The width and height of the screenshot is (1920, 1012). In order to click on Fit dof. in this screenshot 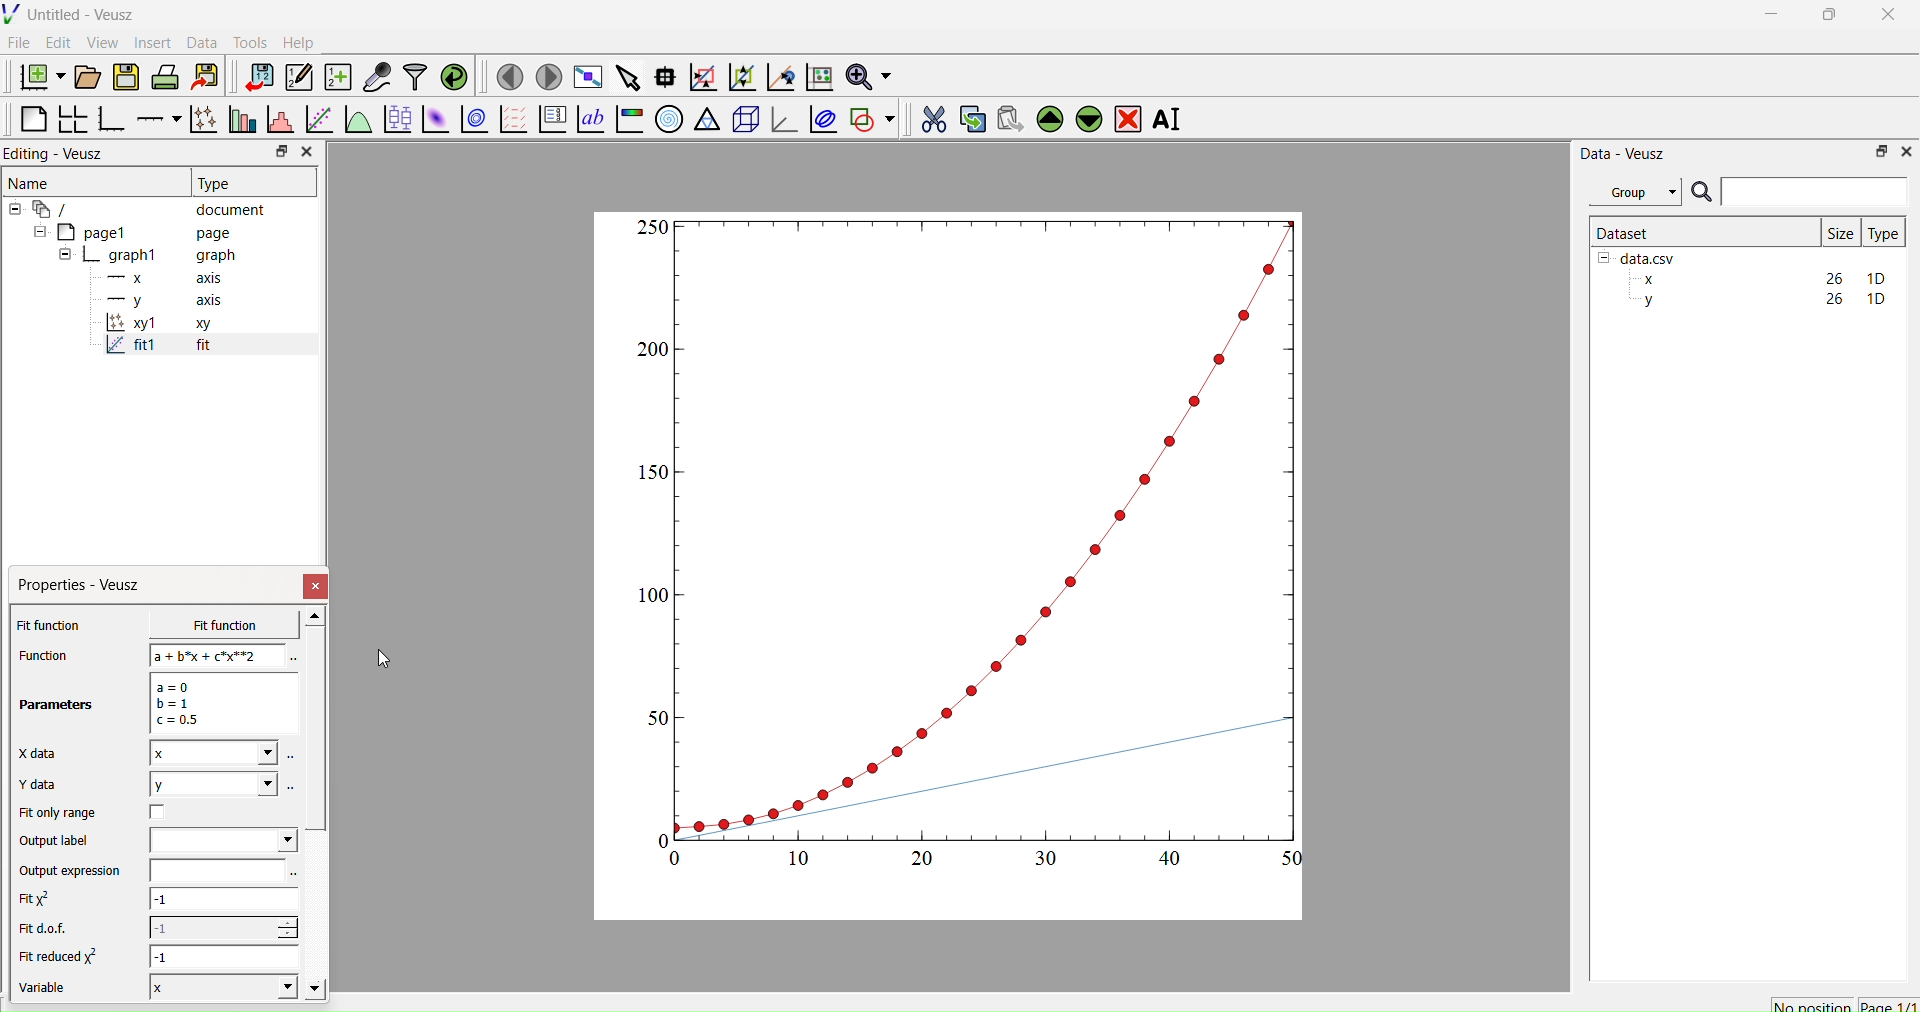, I will do `click(48, 930)`.